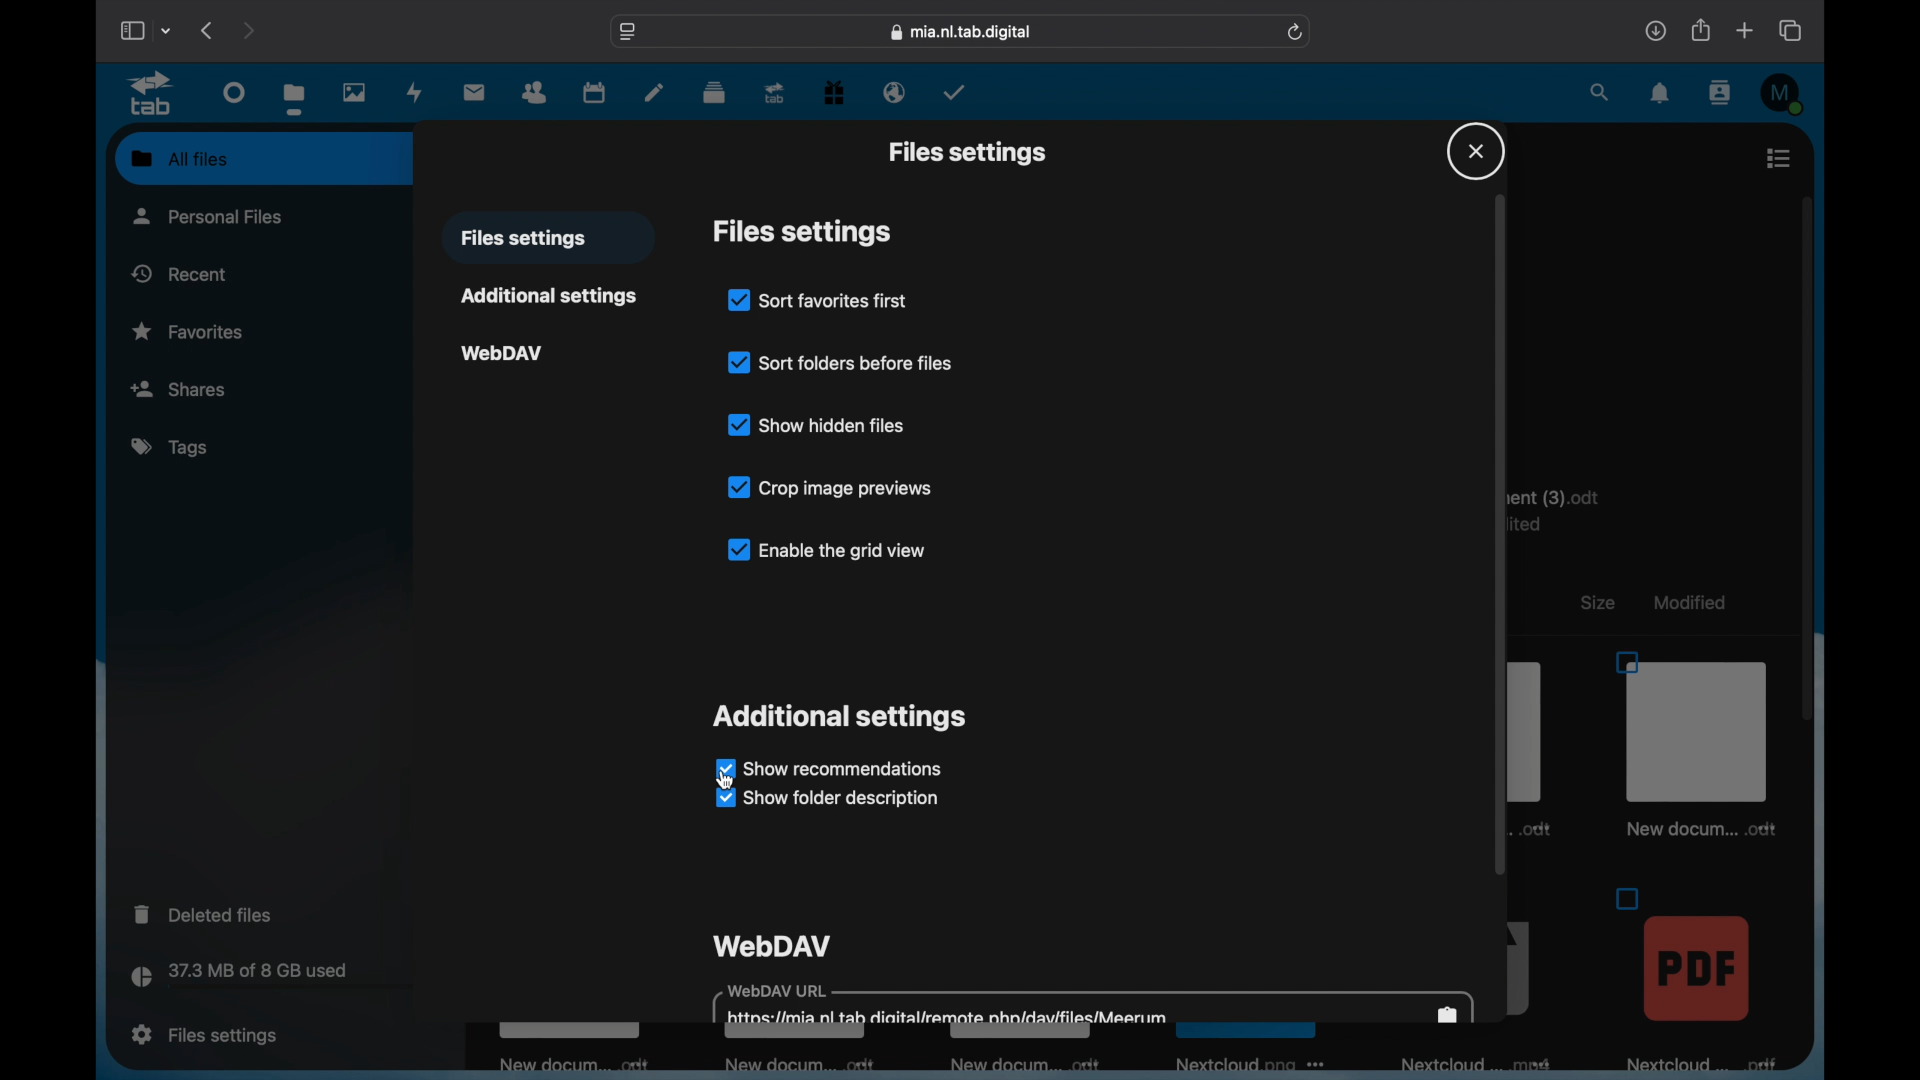 The image size is (1920, 1080). I want to click on webdav, so click(504, 354).